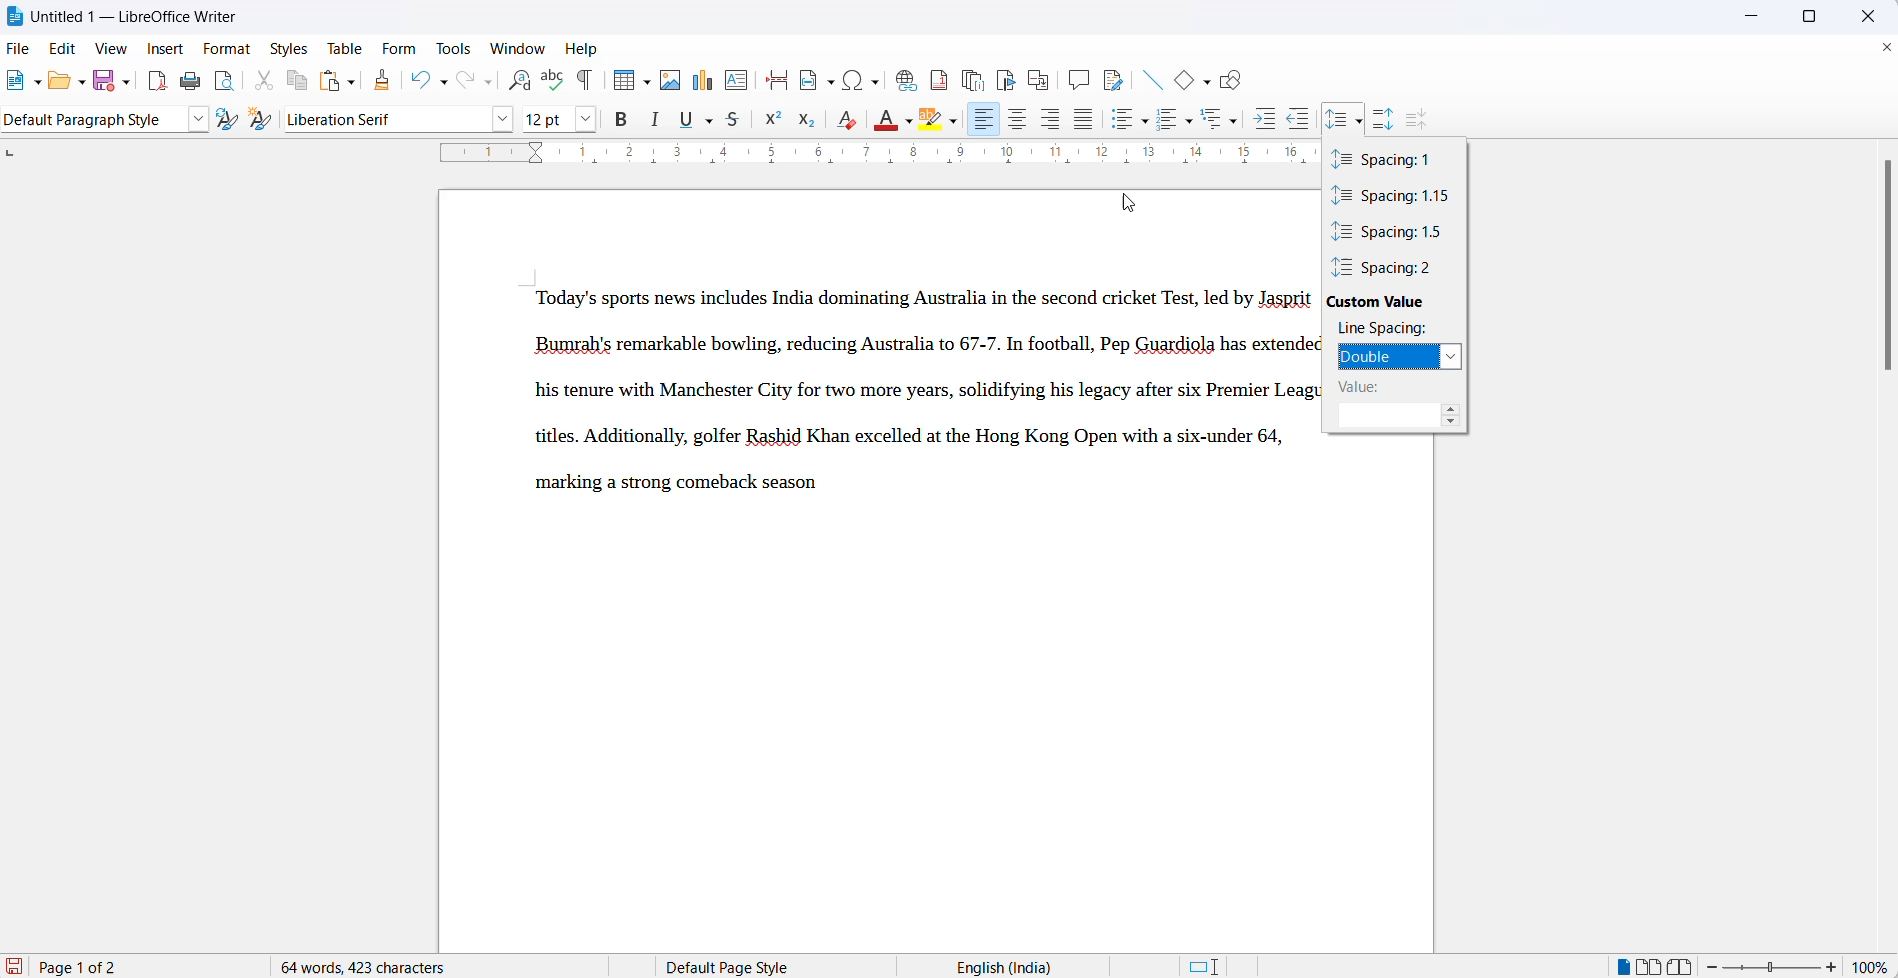 This screenshot has width=1898, height=978. I want to click on text language, so click(1003, 965).